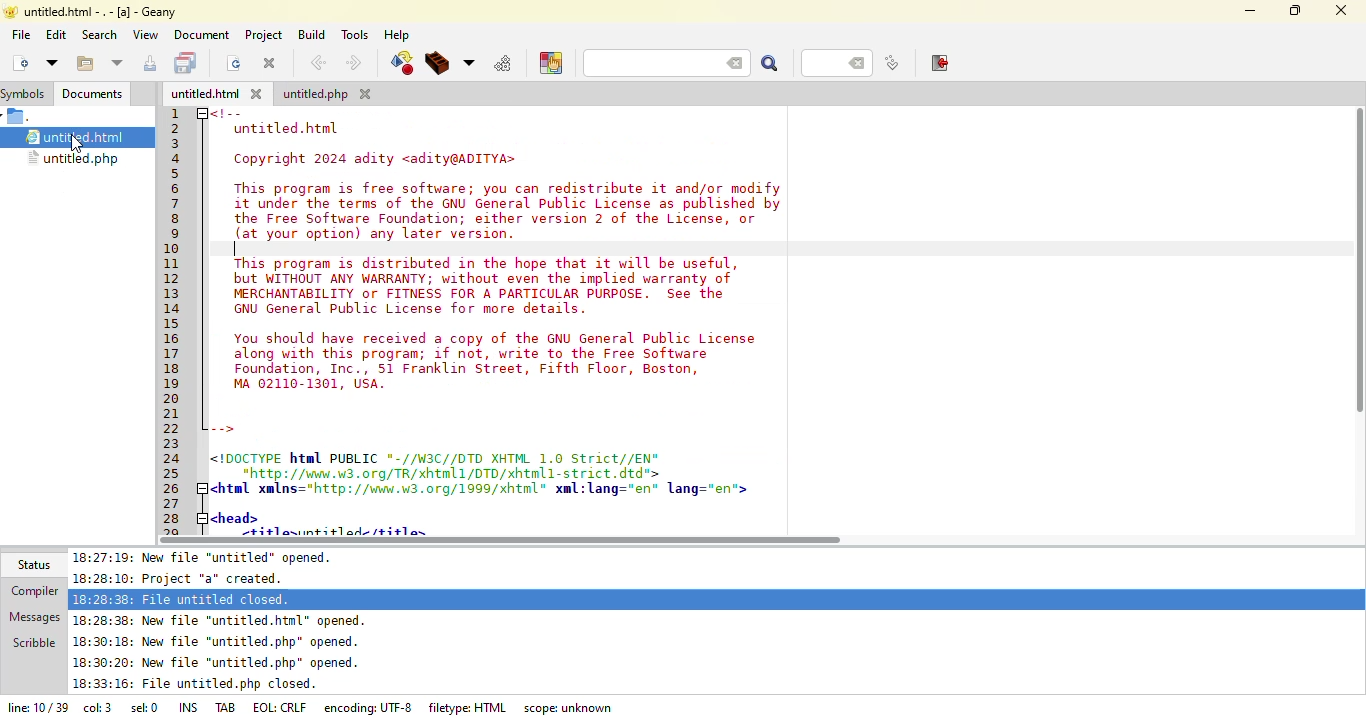 The image size is (1366, 718). Describe the element at coordinates (100, 10) in the screenshot. I see `PRECHIE T S F` at that location.